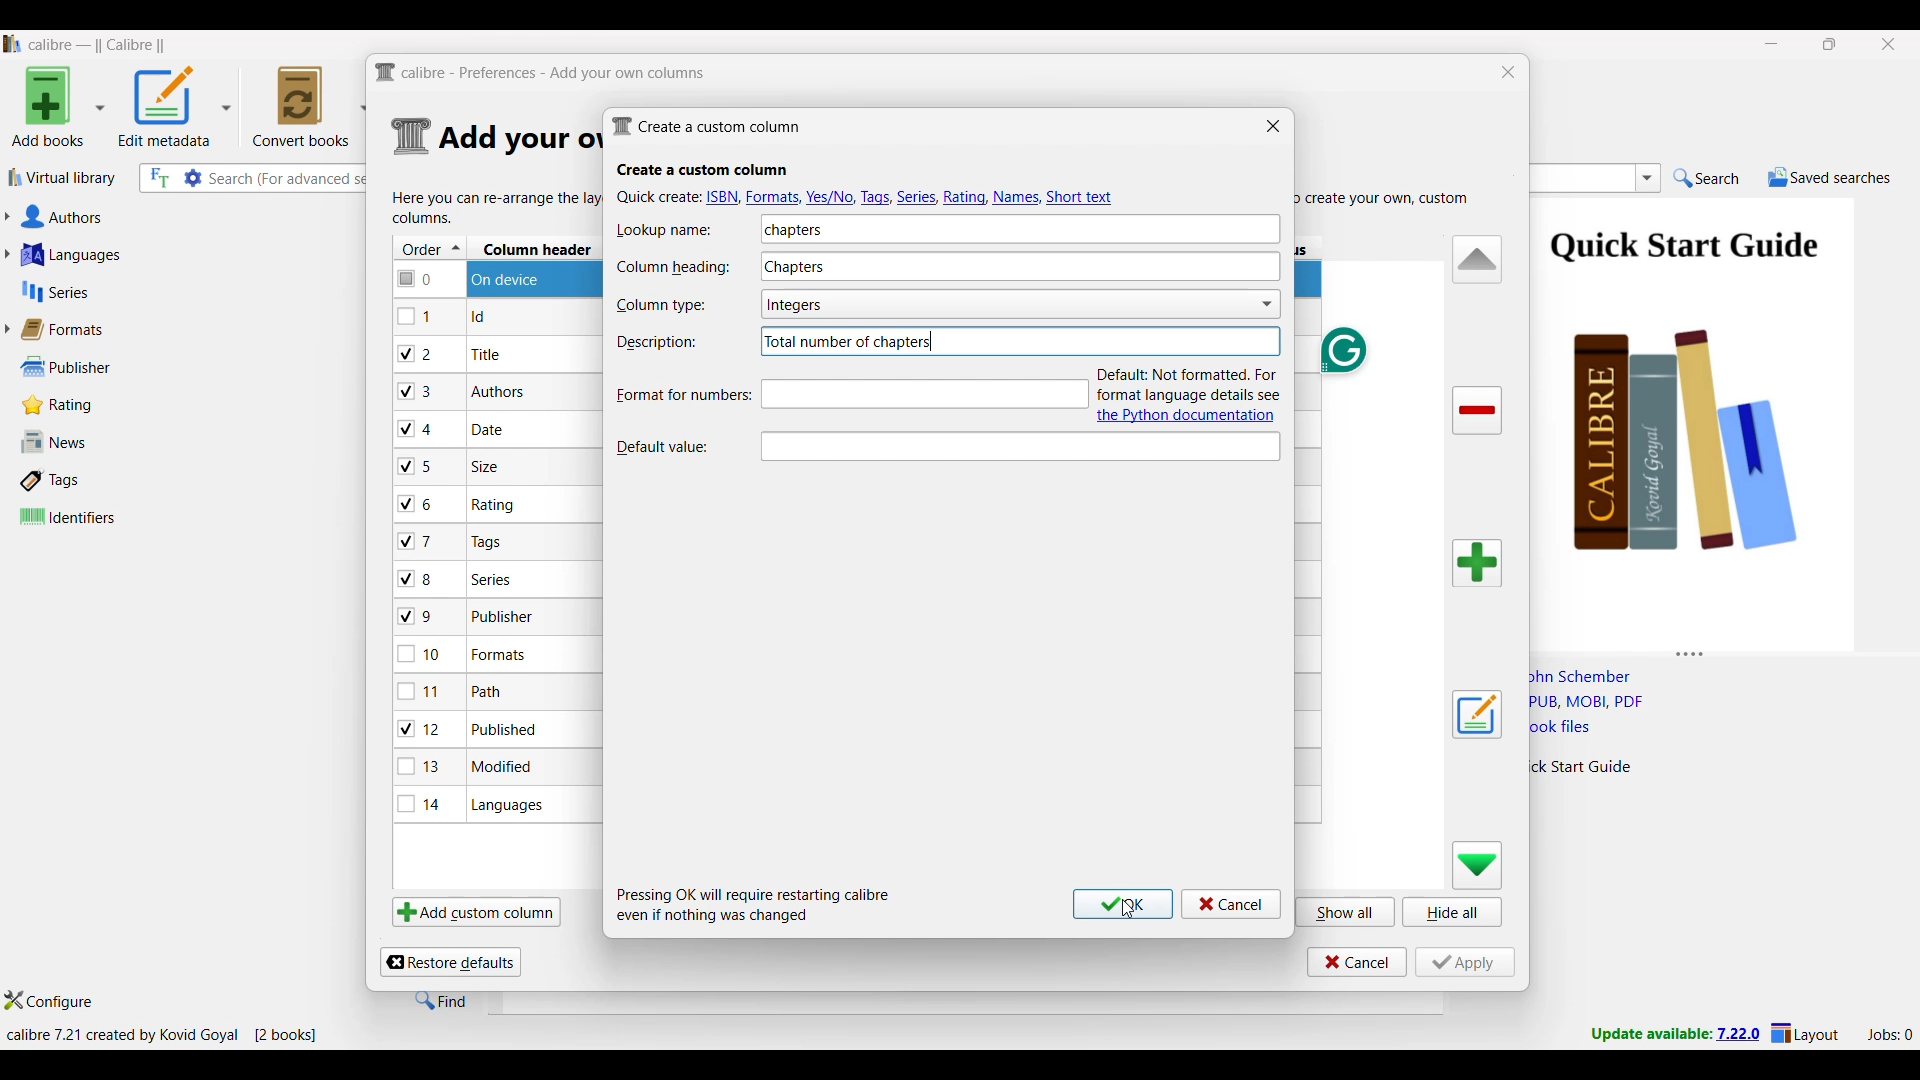  Describe the element at coordinates (416, 617) in the screenshot. I see `checkbox - 9` at that location.